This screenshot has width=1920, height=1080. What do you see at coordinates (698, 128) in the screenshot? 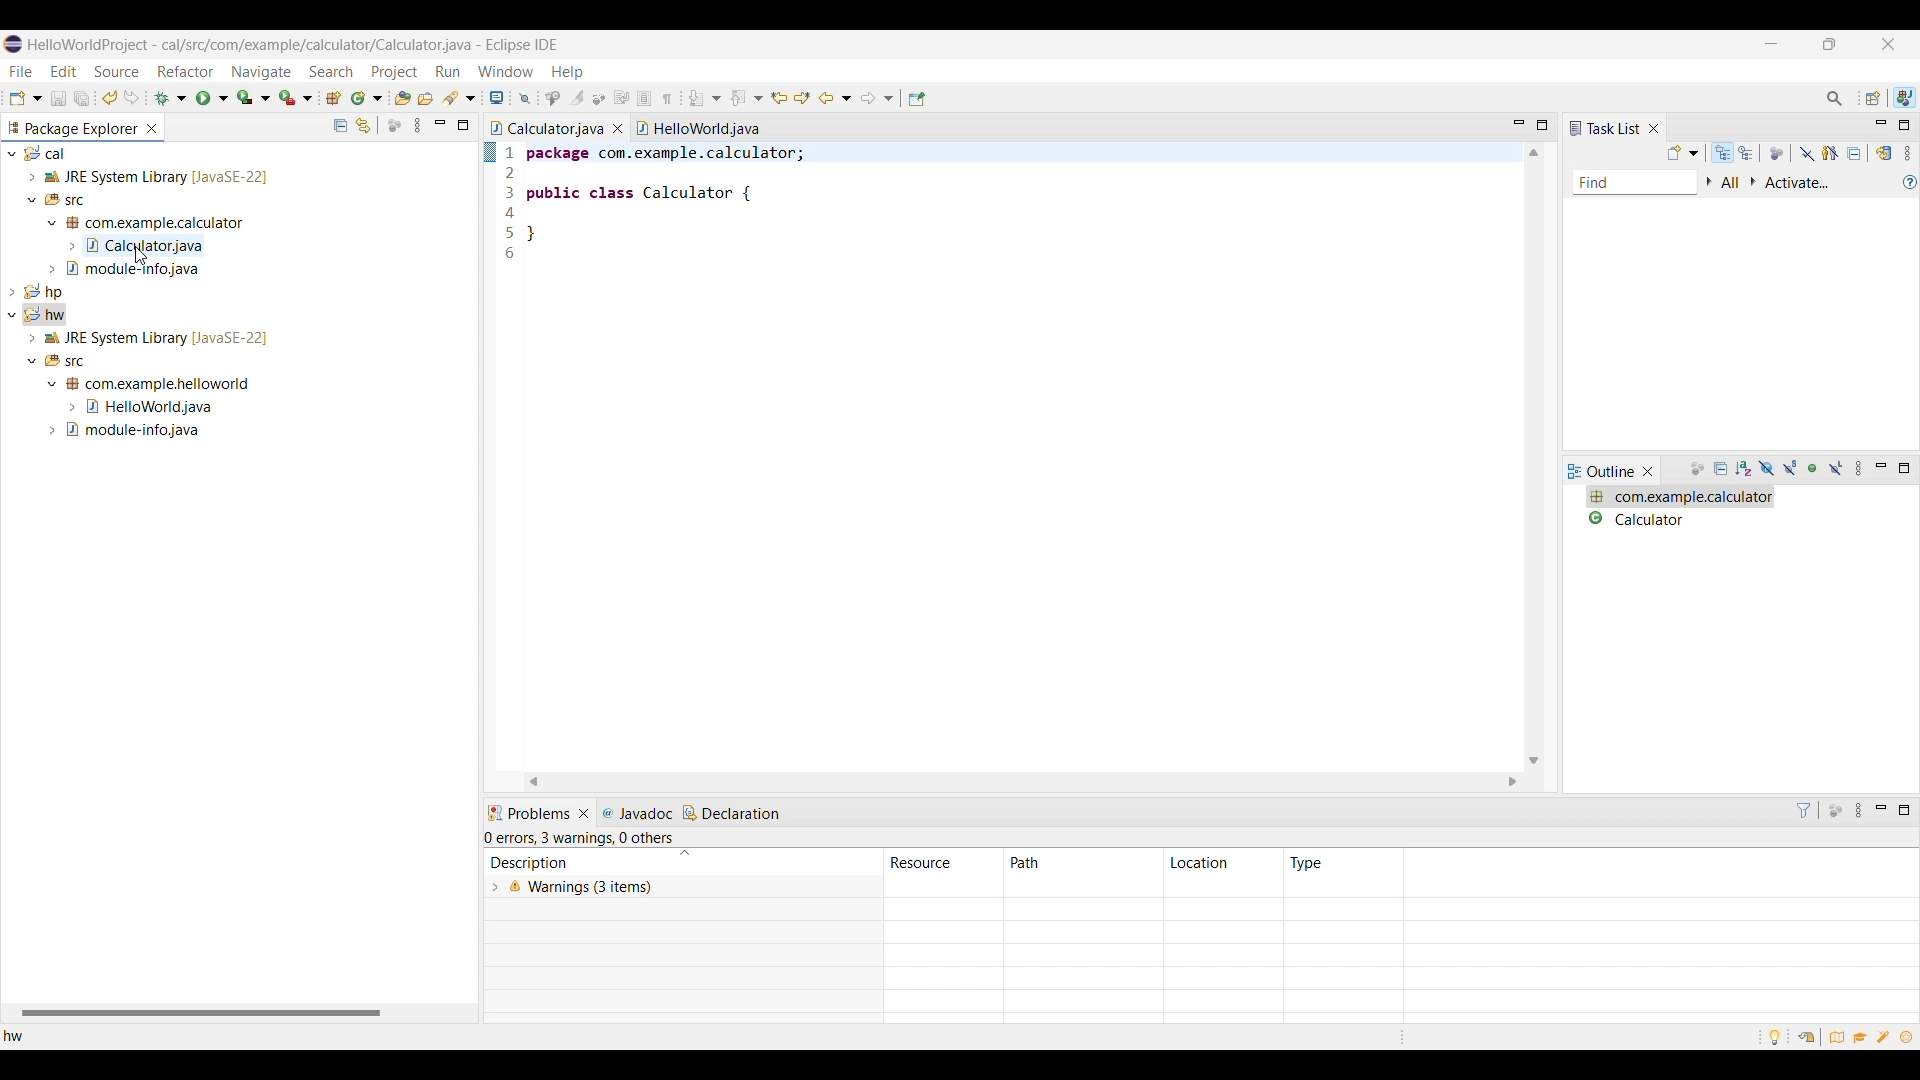
I see `Helloworld.java` at bounding box center [698, 128].